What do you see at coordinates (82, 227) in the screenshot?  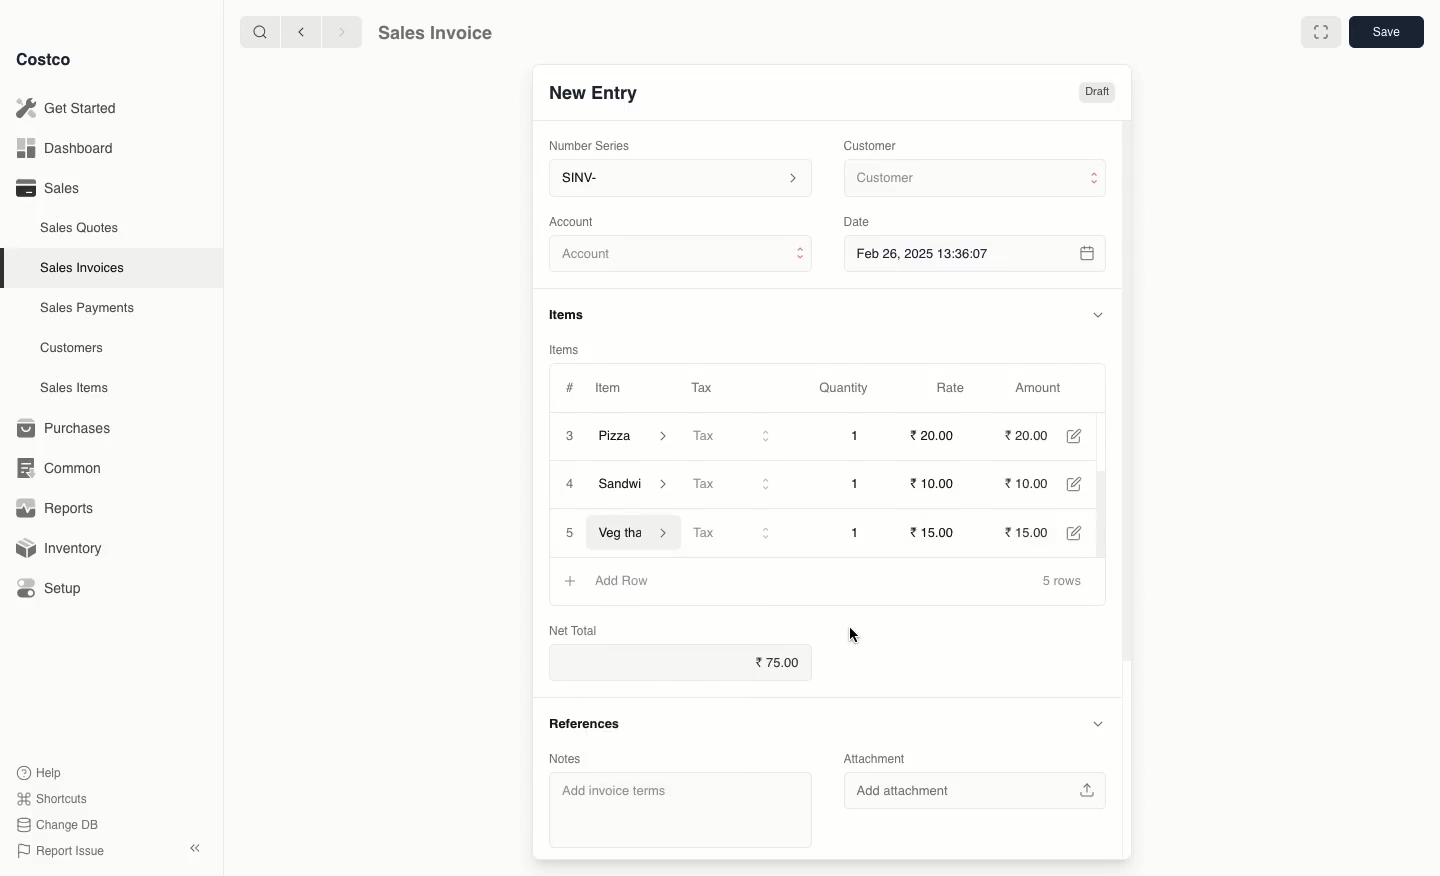 I see `Sales Quotes` at bounding box center [82, 227].